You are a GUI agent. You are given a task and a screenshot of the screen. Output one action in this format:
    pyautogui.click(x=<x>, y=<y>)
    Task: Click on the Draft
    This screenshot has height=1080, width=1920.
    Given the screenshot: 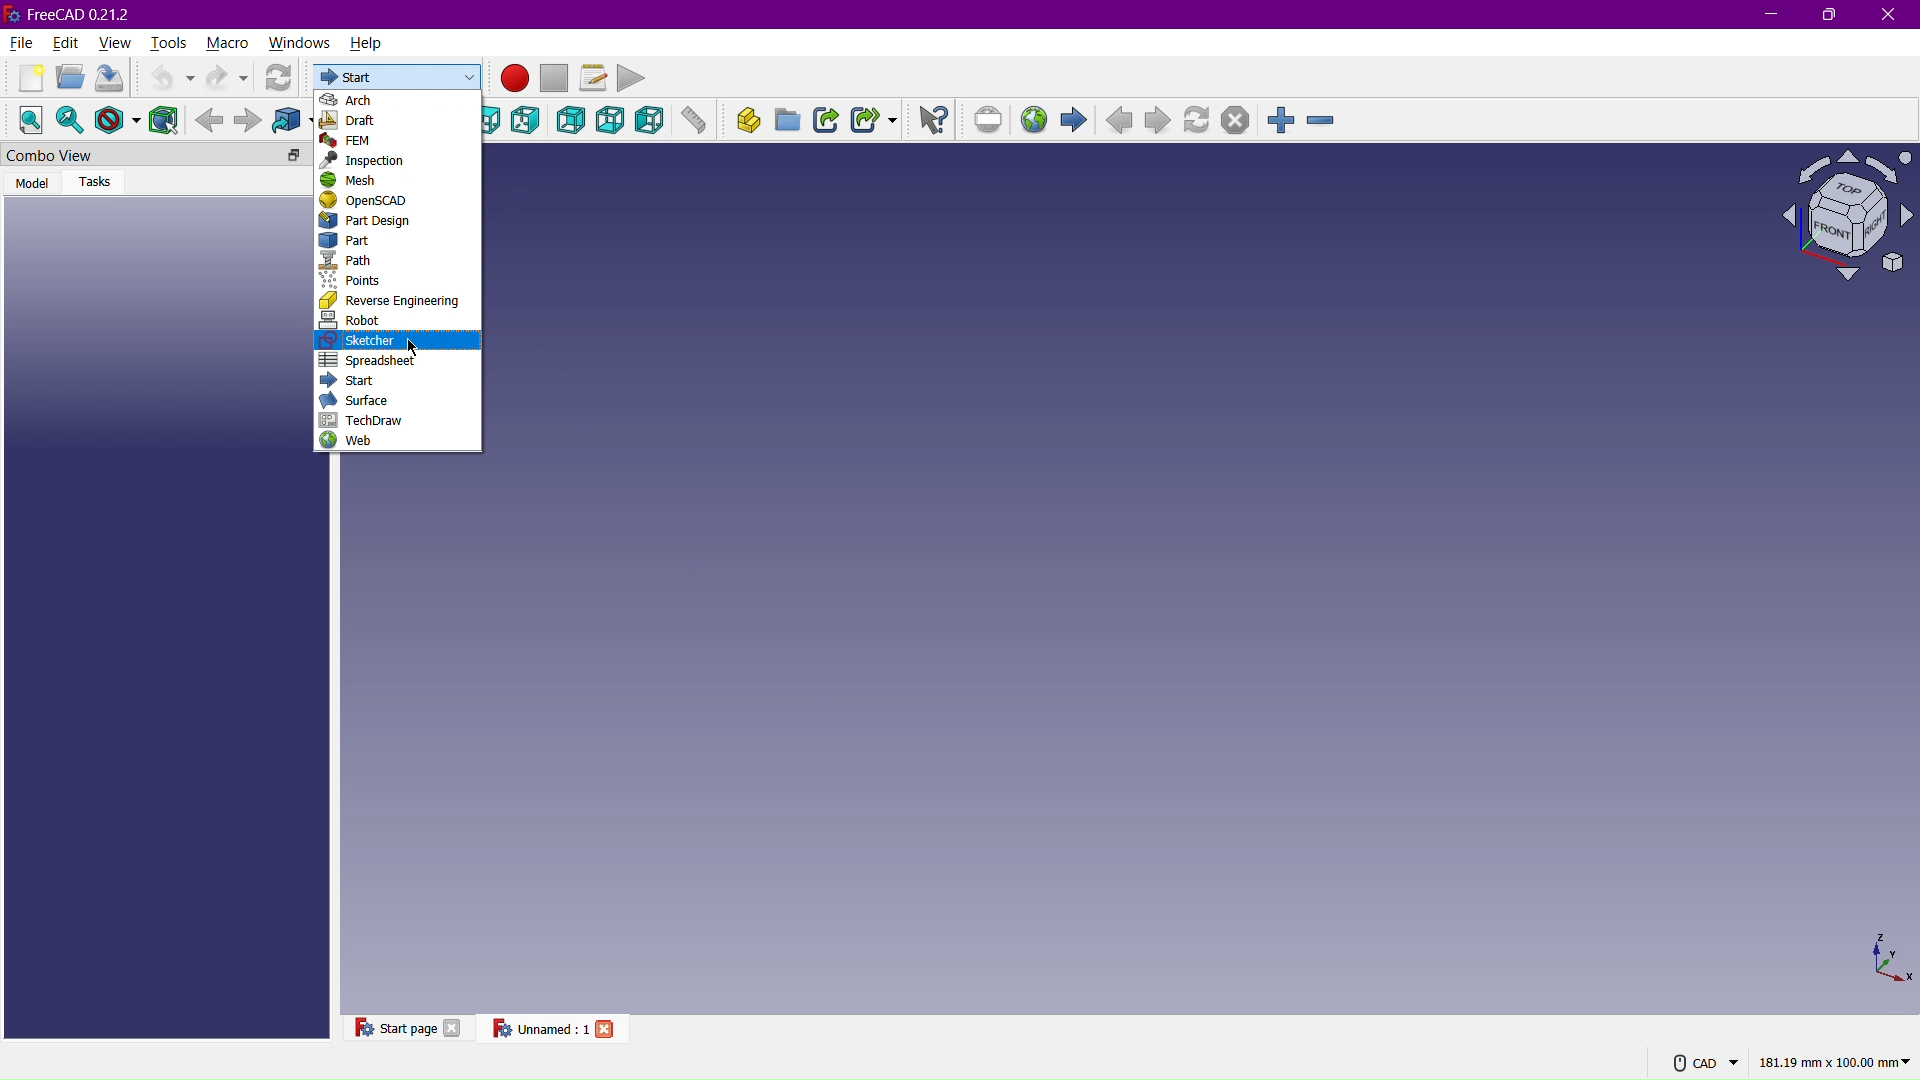 What is the action you would take?
    pyautogui.click(x=357, y=121)
    